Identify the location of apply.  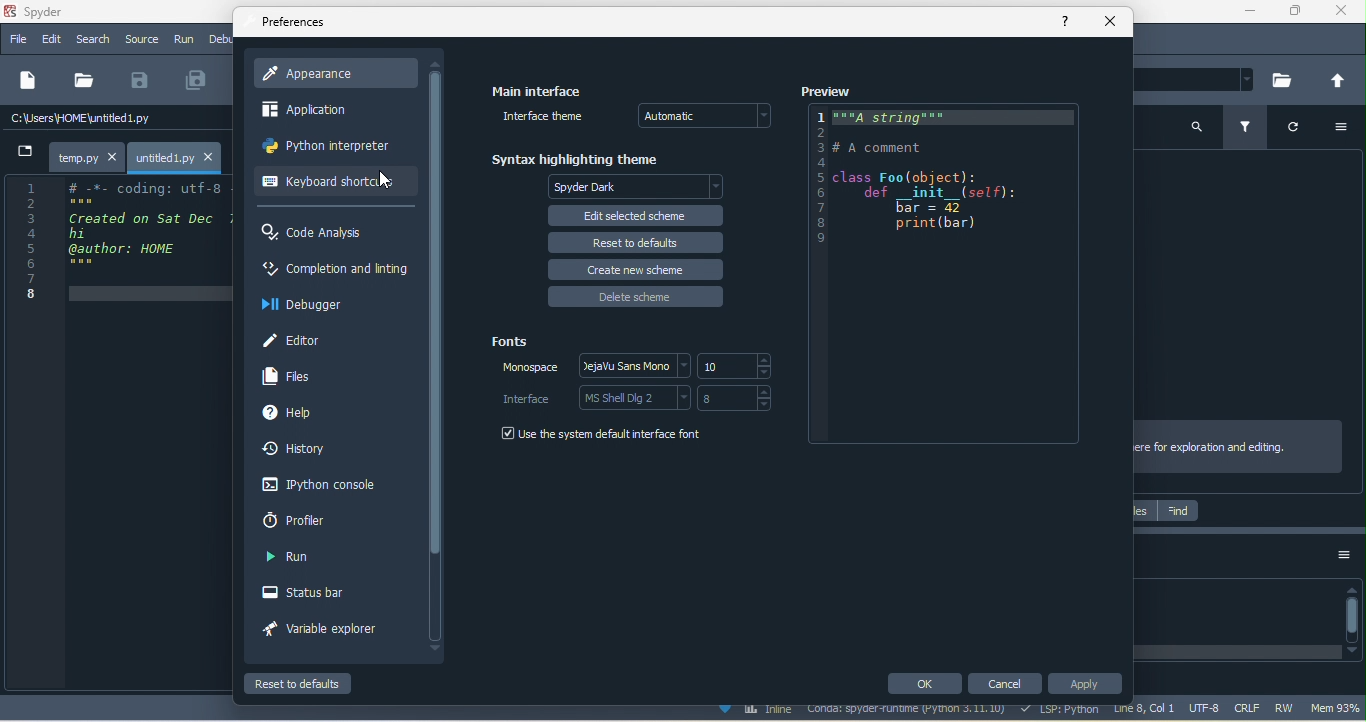
(1086, 684).